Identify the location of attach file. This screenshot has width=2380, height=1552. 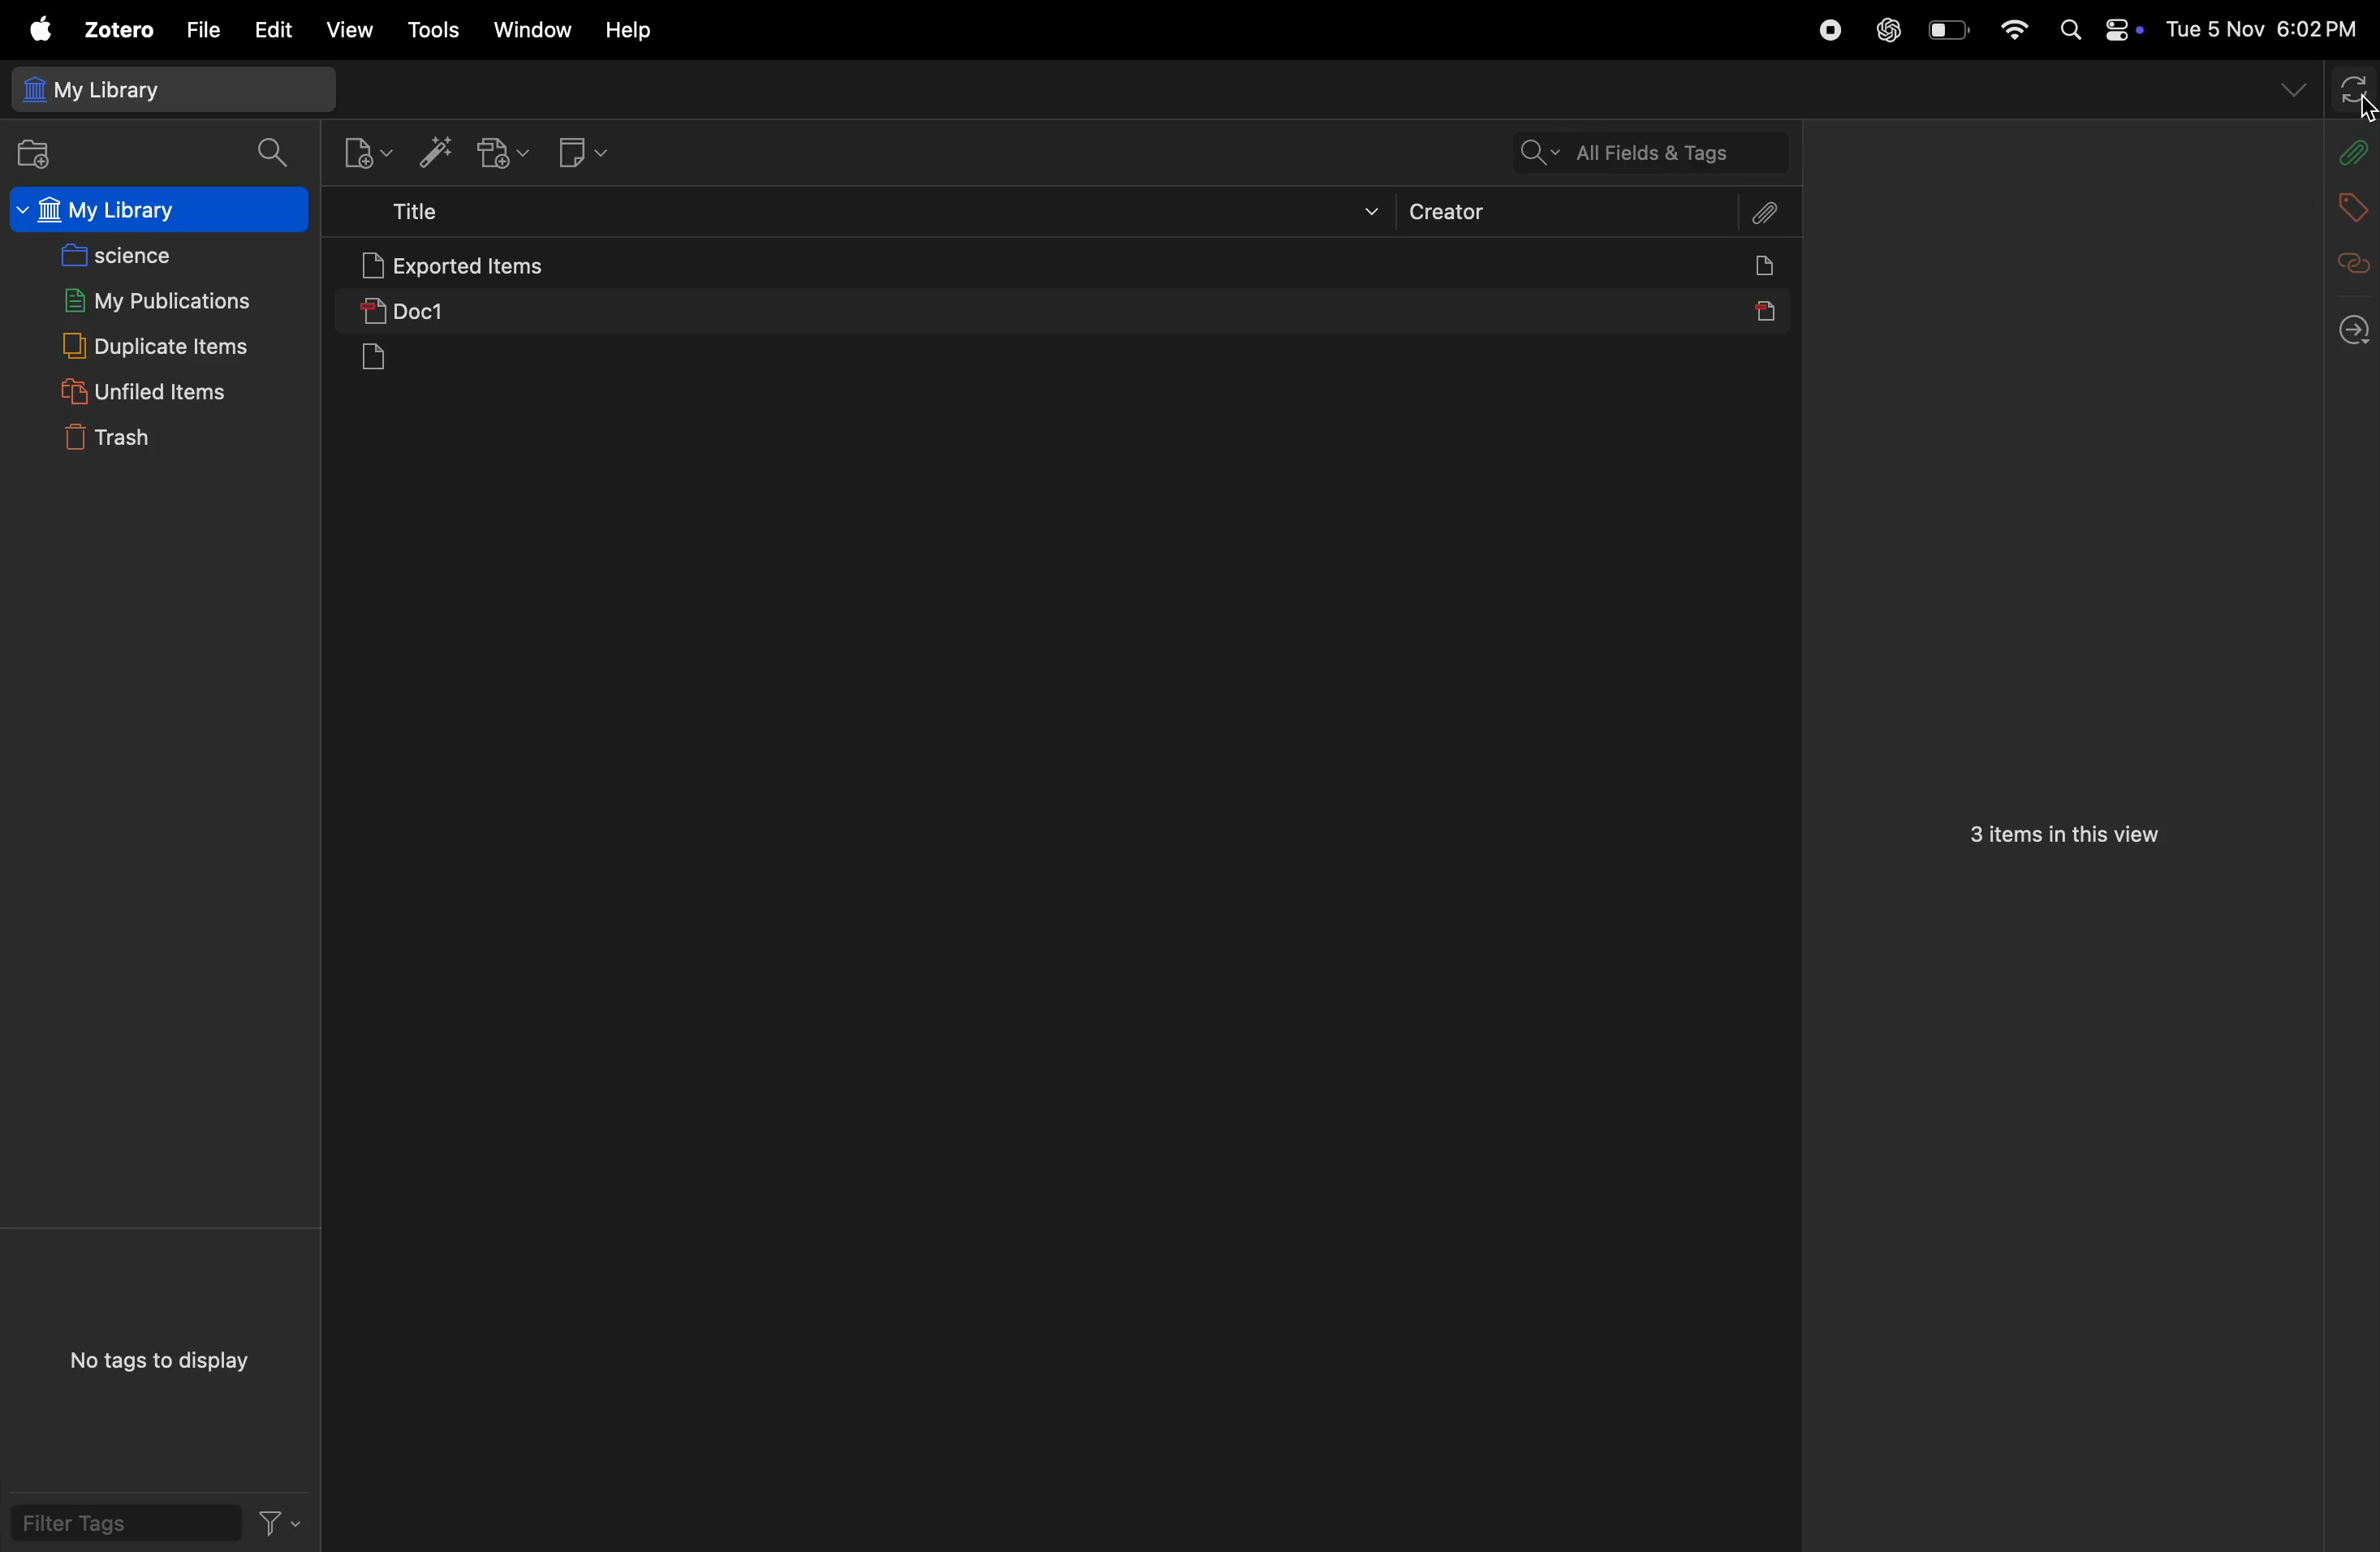
(1766, 211).